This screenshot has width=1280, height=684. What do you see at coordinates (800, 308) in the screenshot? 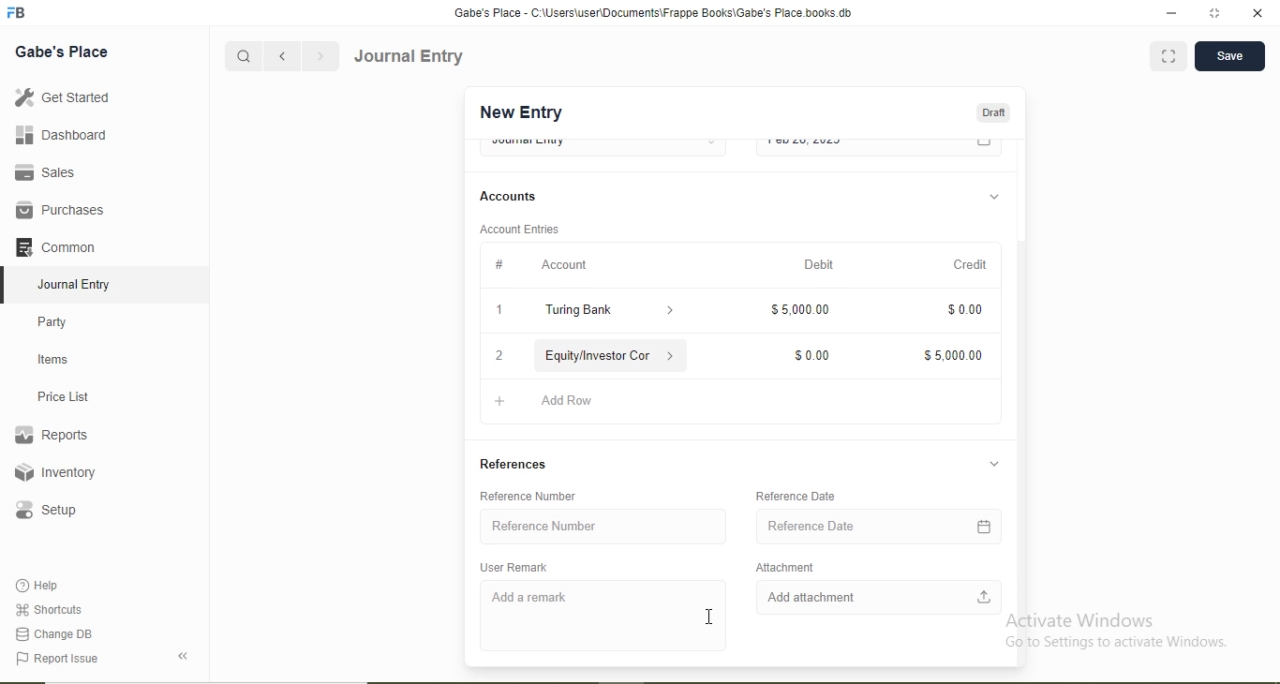
I see `$5,000.00` at bounding box center [800, 308].